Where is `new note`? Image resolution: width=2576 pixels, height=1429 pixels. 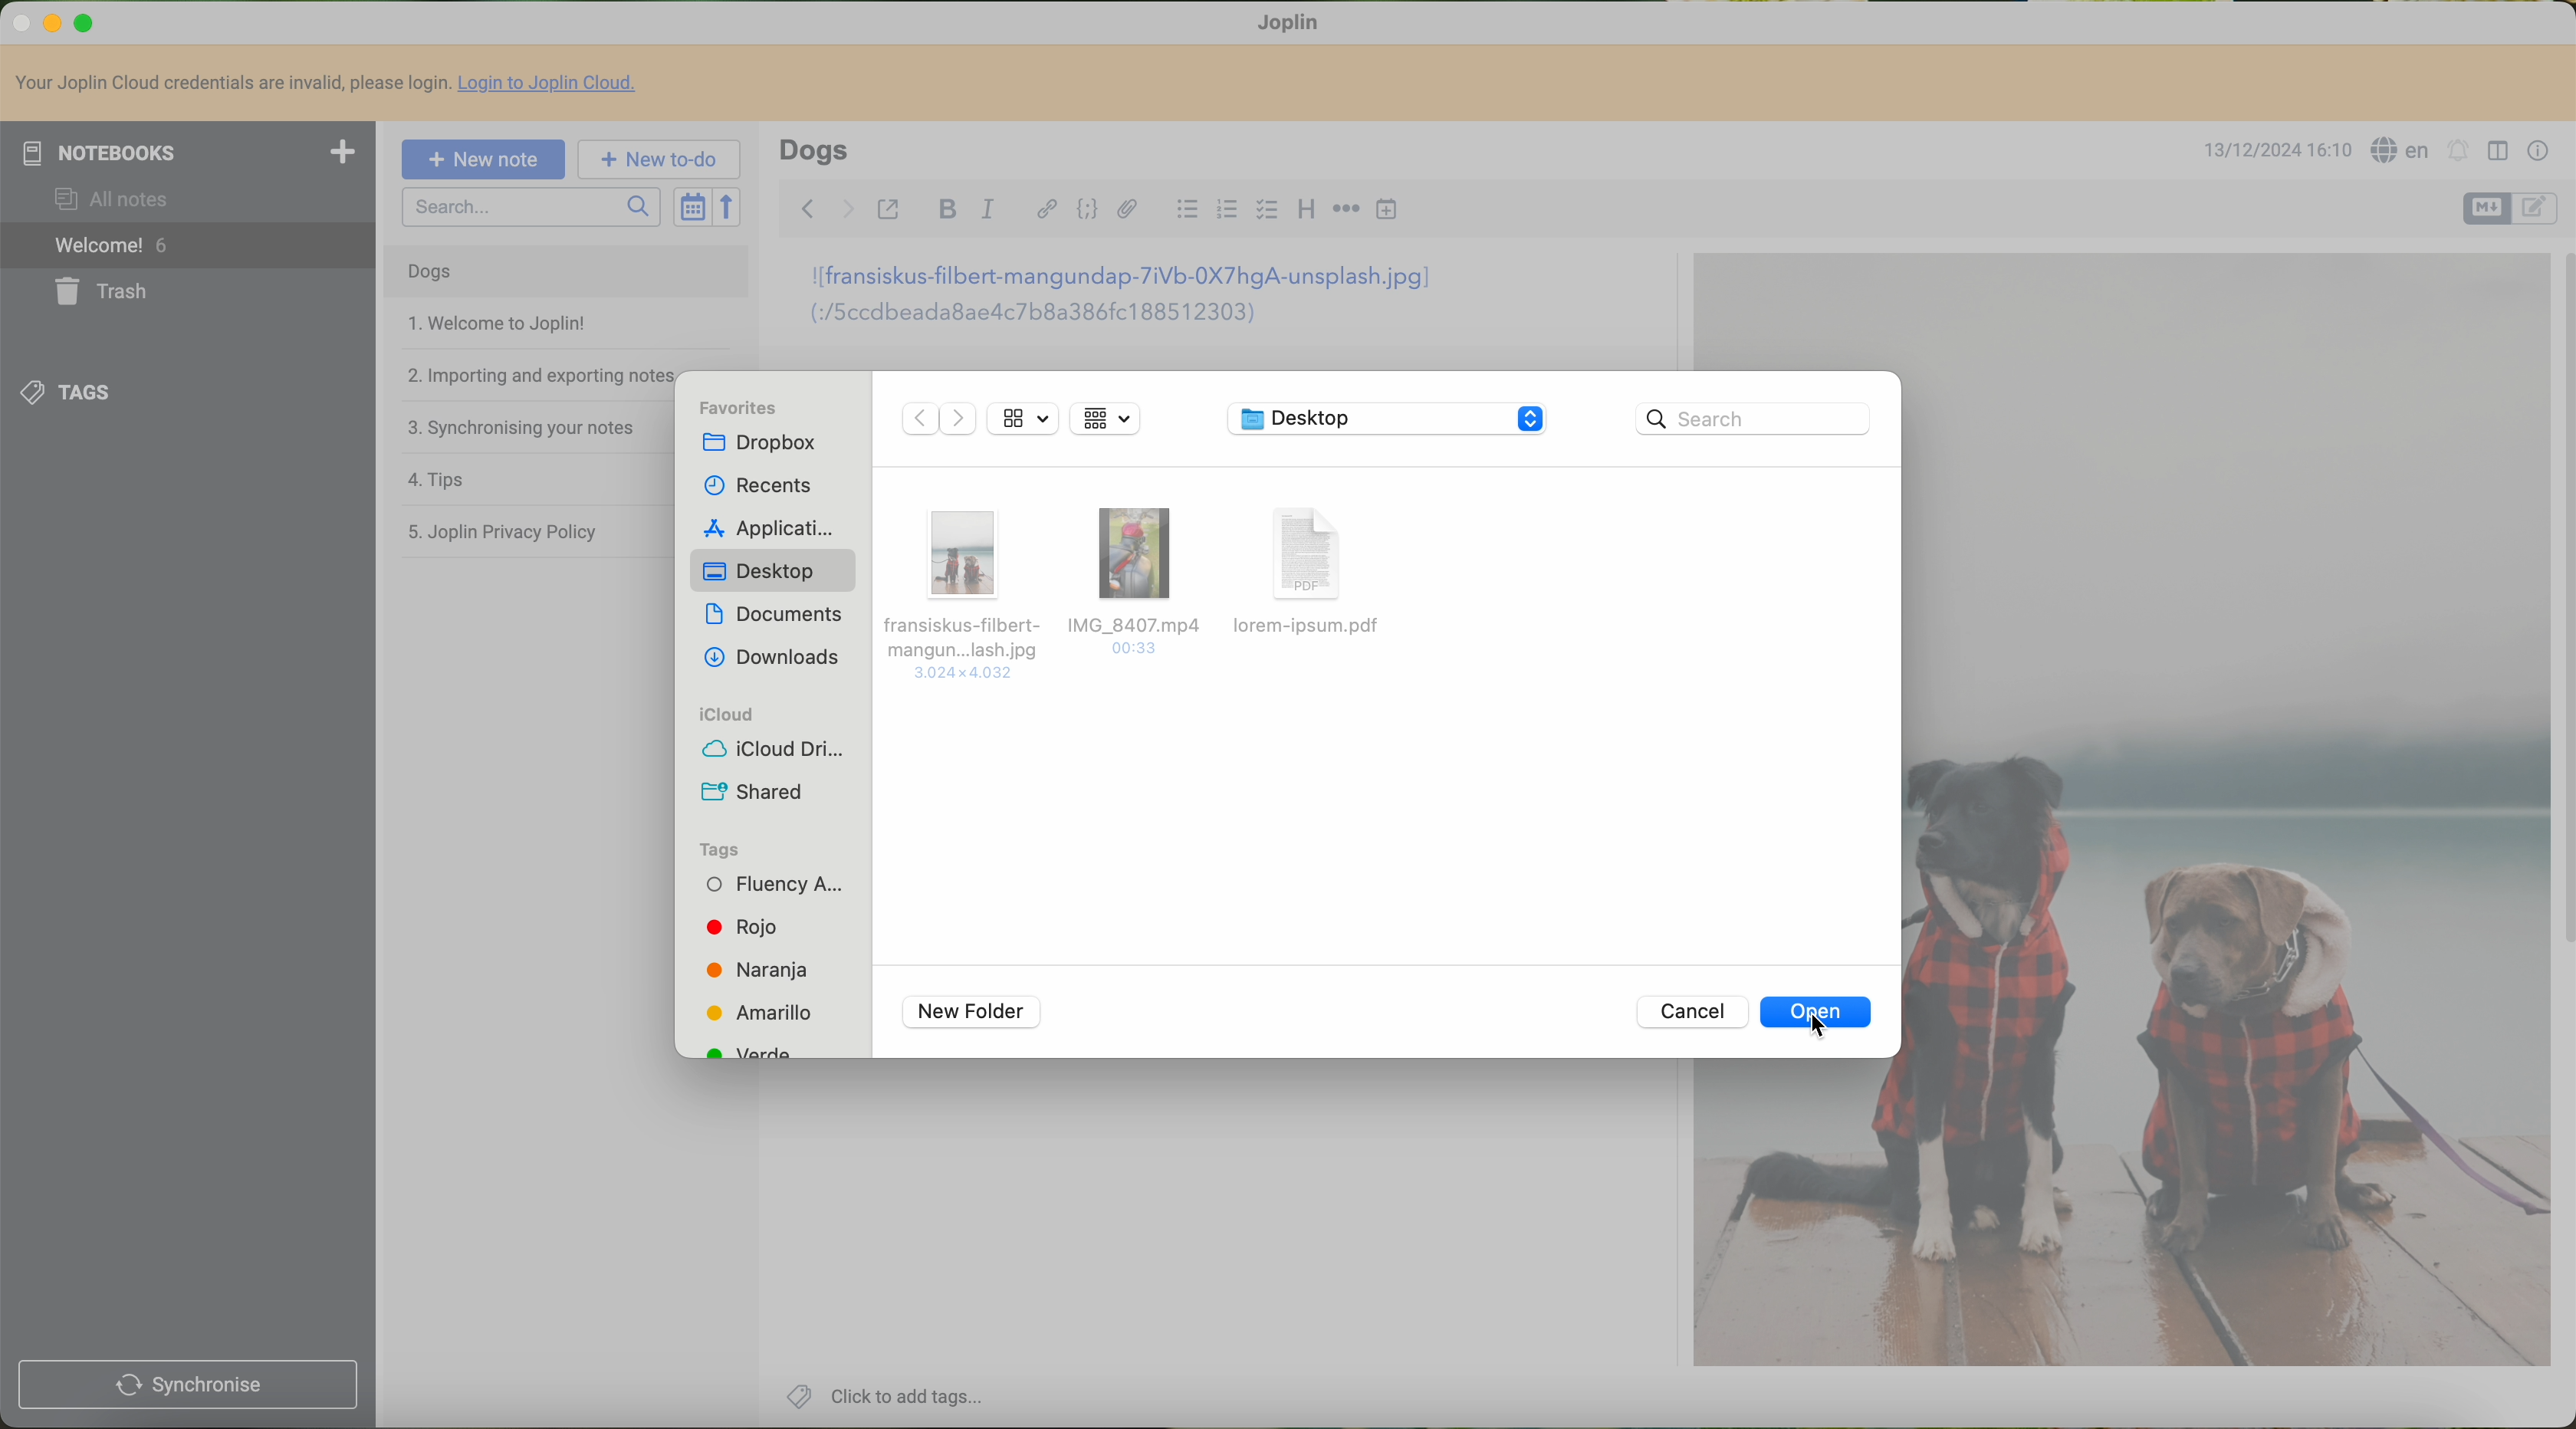 new note is located at coordinates (484, 157).